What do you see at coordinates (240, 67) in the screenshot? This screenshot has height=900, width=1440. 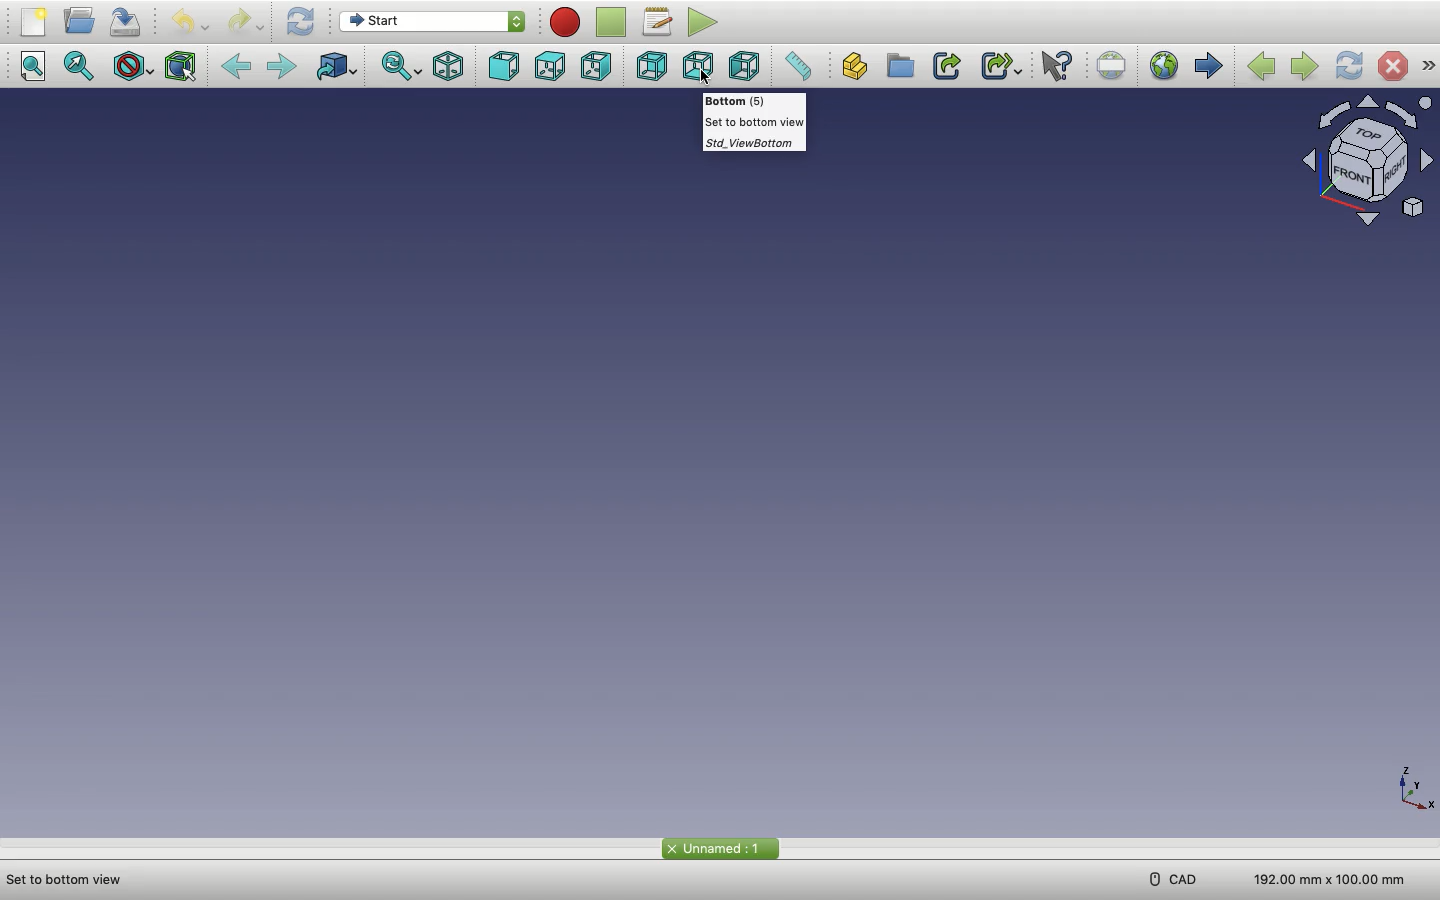 I see `Back ` at bounding box center [240, 67].